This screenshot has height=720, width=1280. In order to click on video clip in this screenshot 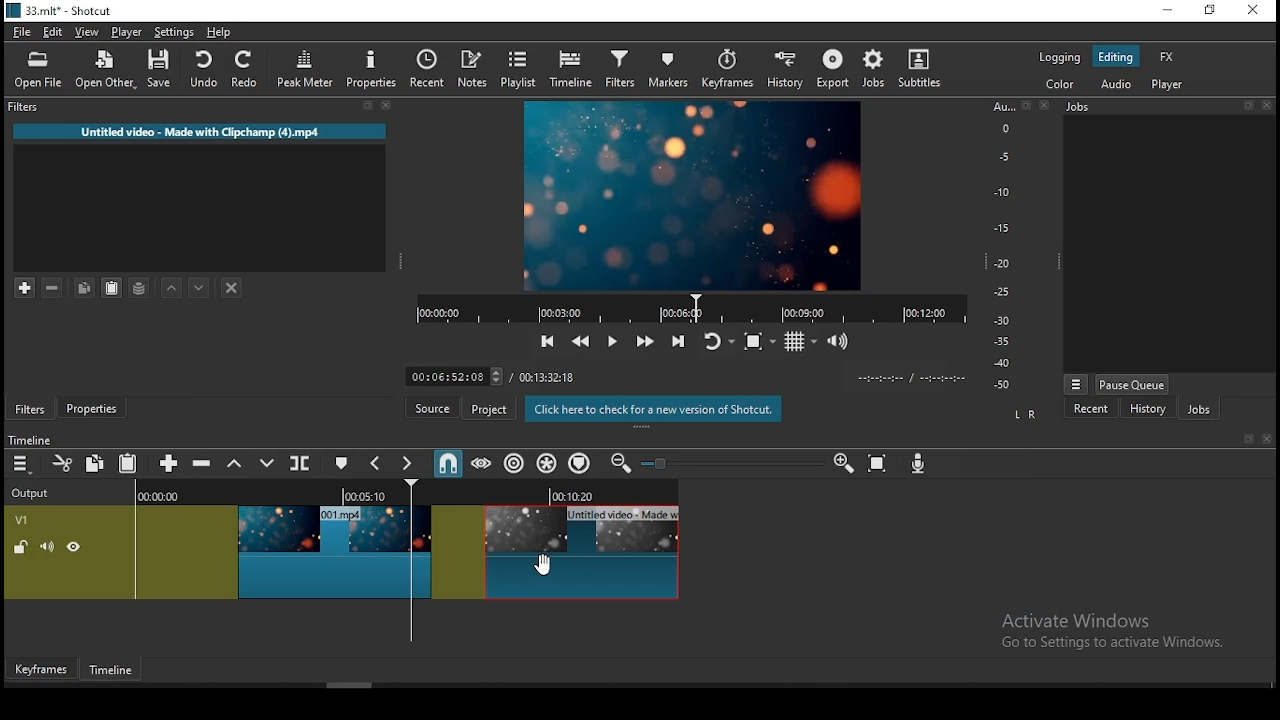, I will do `click(336, 552)`.